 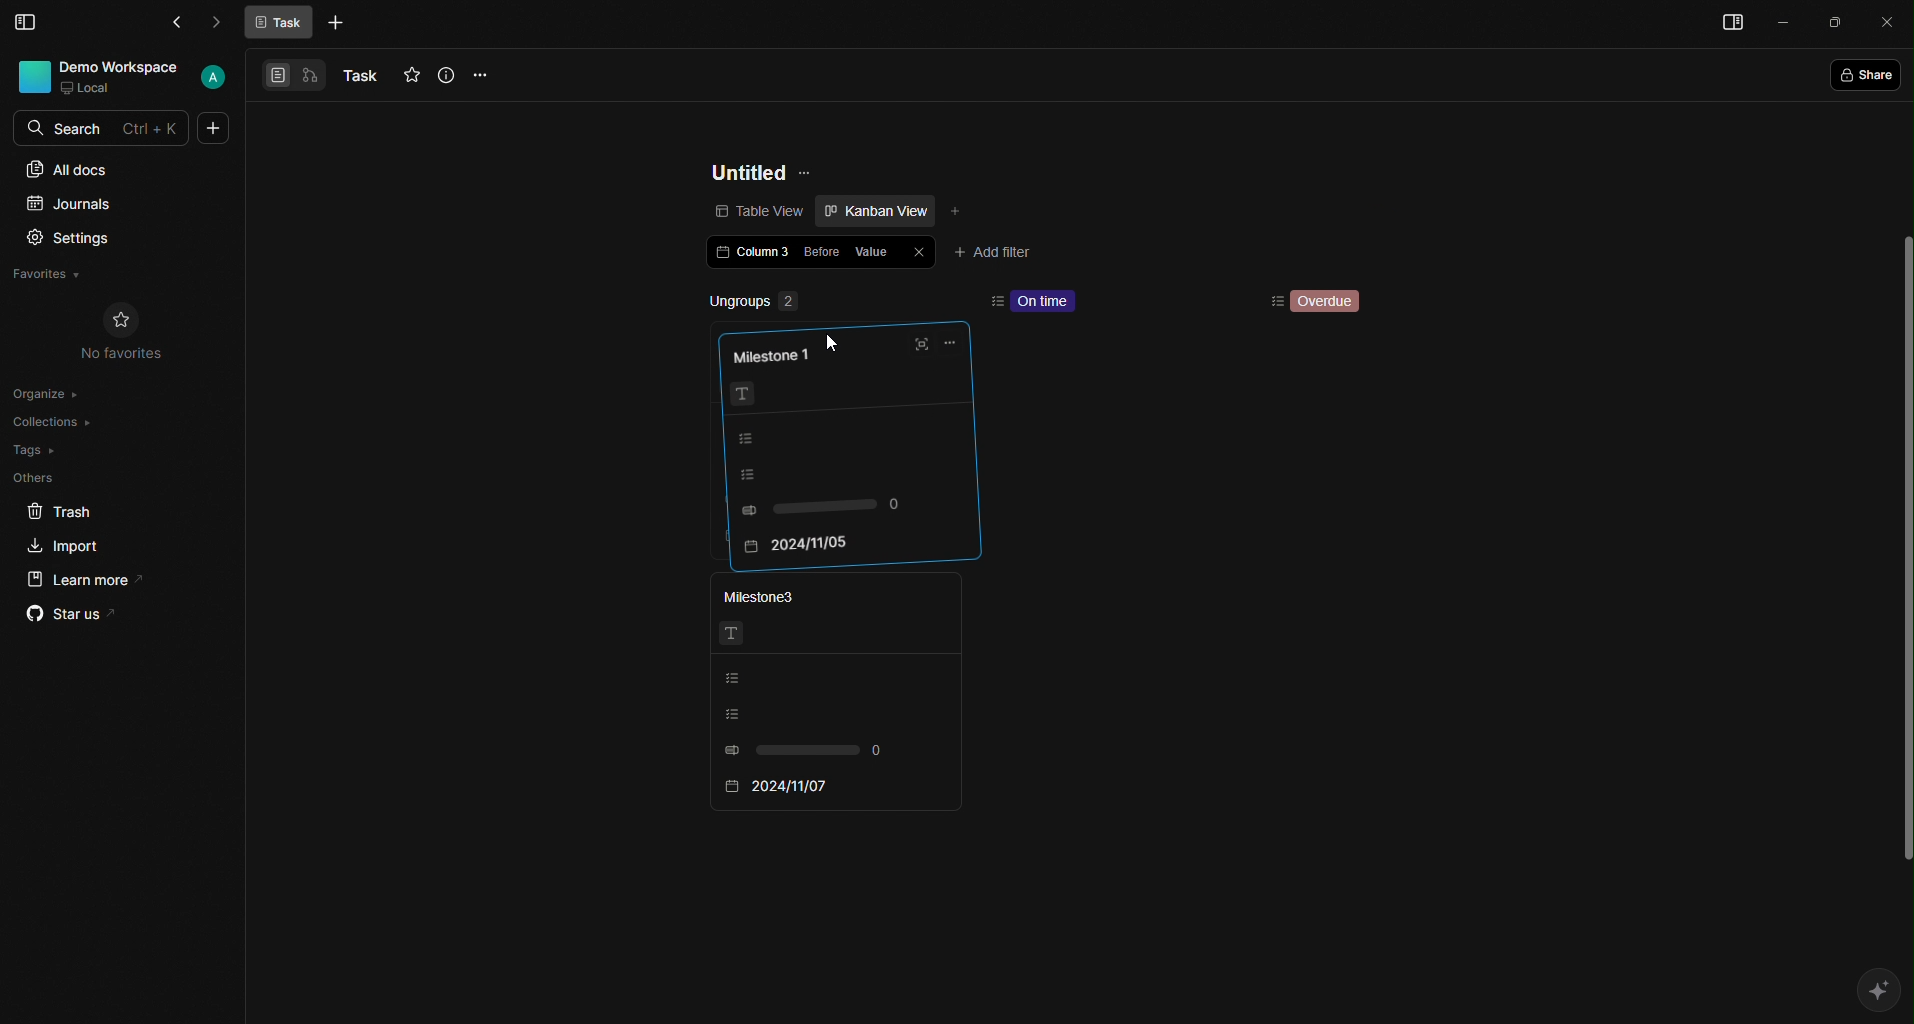 What do you see at coordinates (68, 238) in the screenshot?
I see `Settings` at bounding box center [68, 238].